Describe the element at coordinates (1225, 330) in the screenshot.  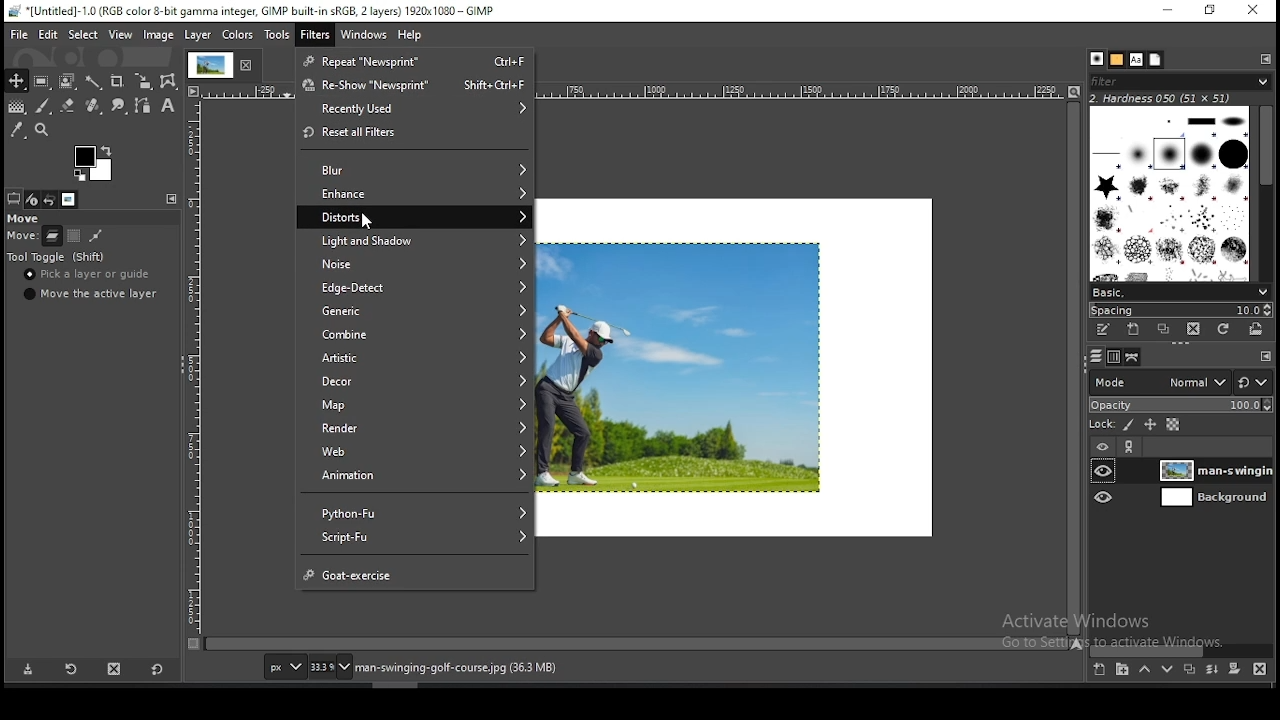
I see `refresh brushes` at that location.